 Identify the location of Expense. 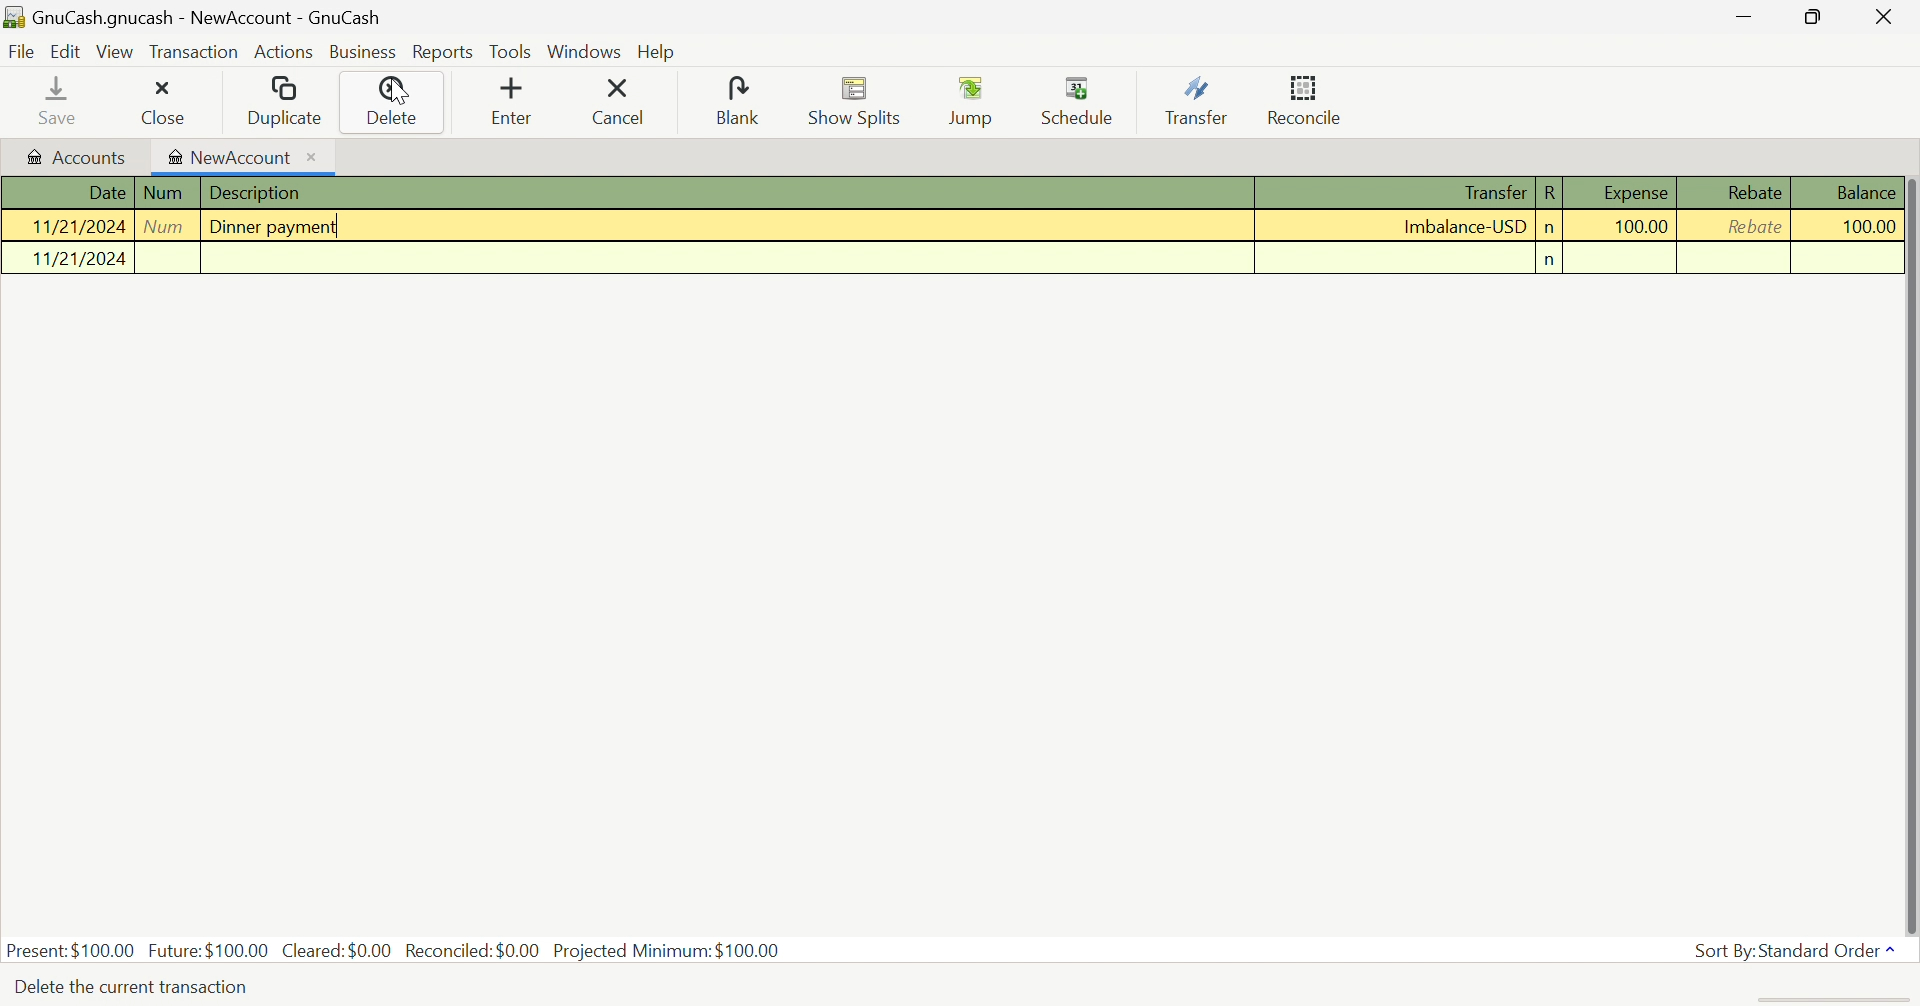
(1627, 193).